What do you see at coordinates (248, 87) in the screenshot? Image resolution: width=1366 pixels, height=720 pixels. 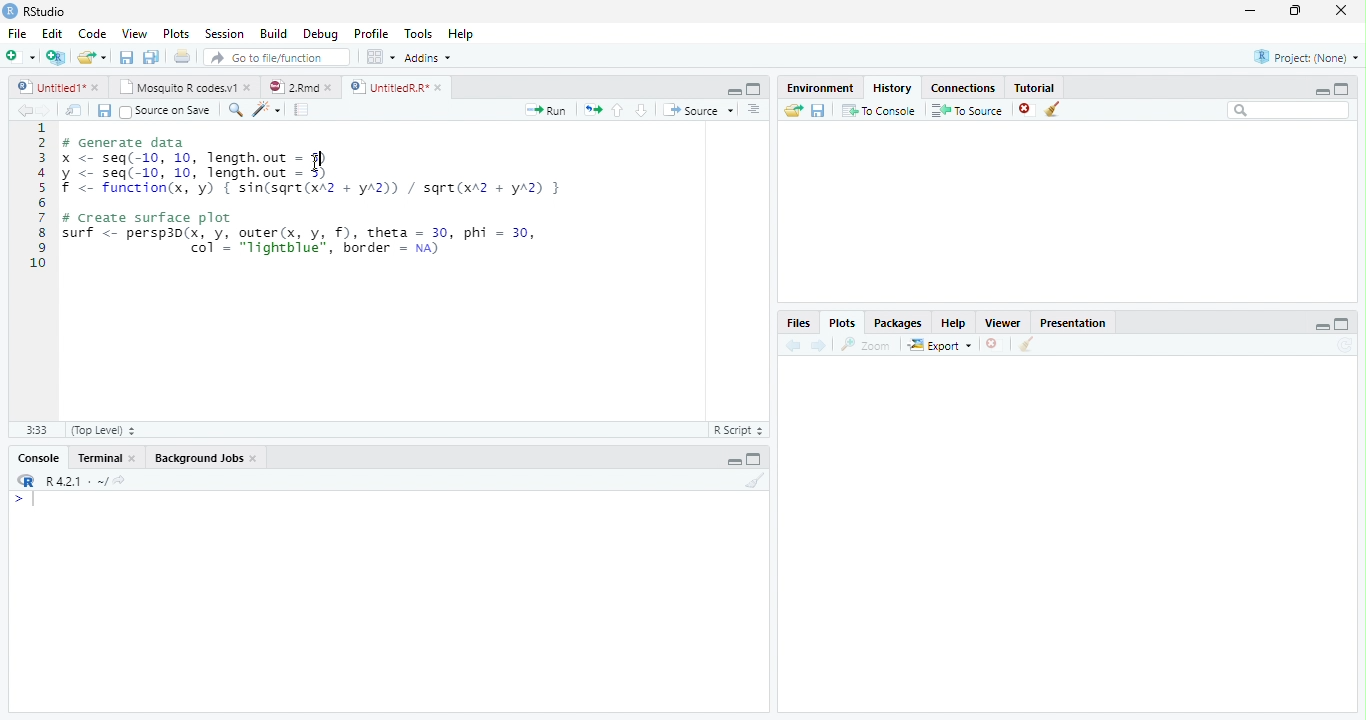 I see `close` at bounding box center [248, 87].